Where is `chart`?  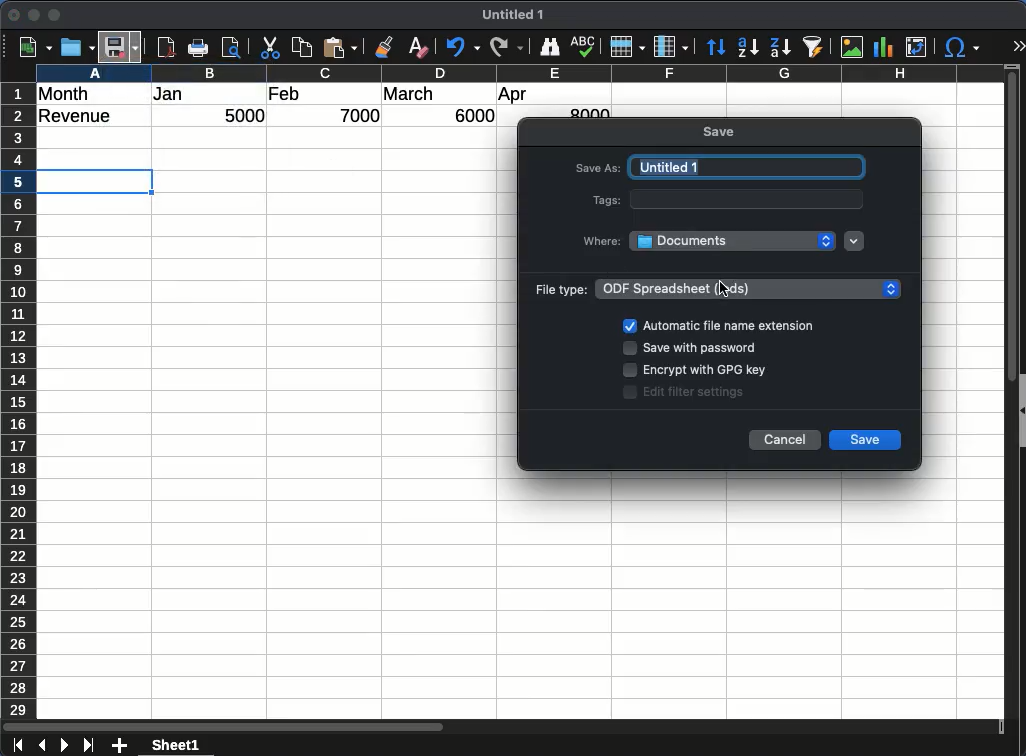
chart is located at coordinates (881, 46).